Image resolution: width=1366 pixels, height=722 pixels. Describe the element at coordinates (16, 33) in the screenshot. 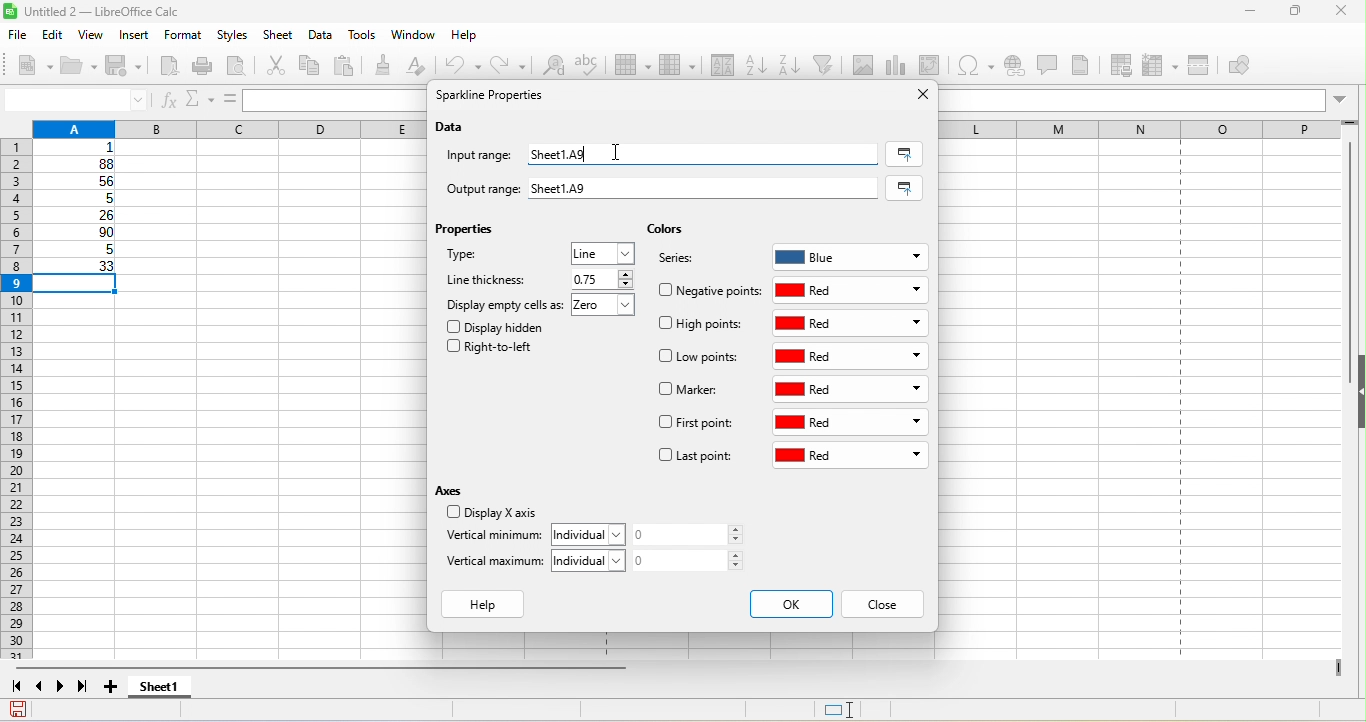

I see `file` at that location.